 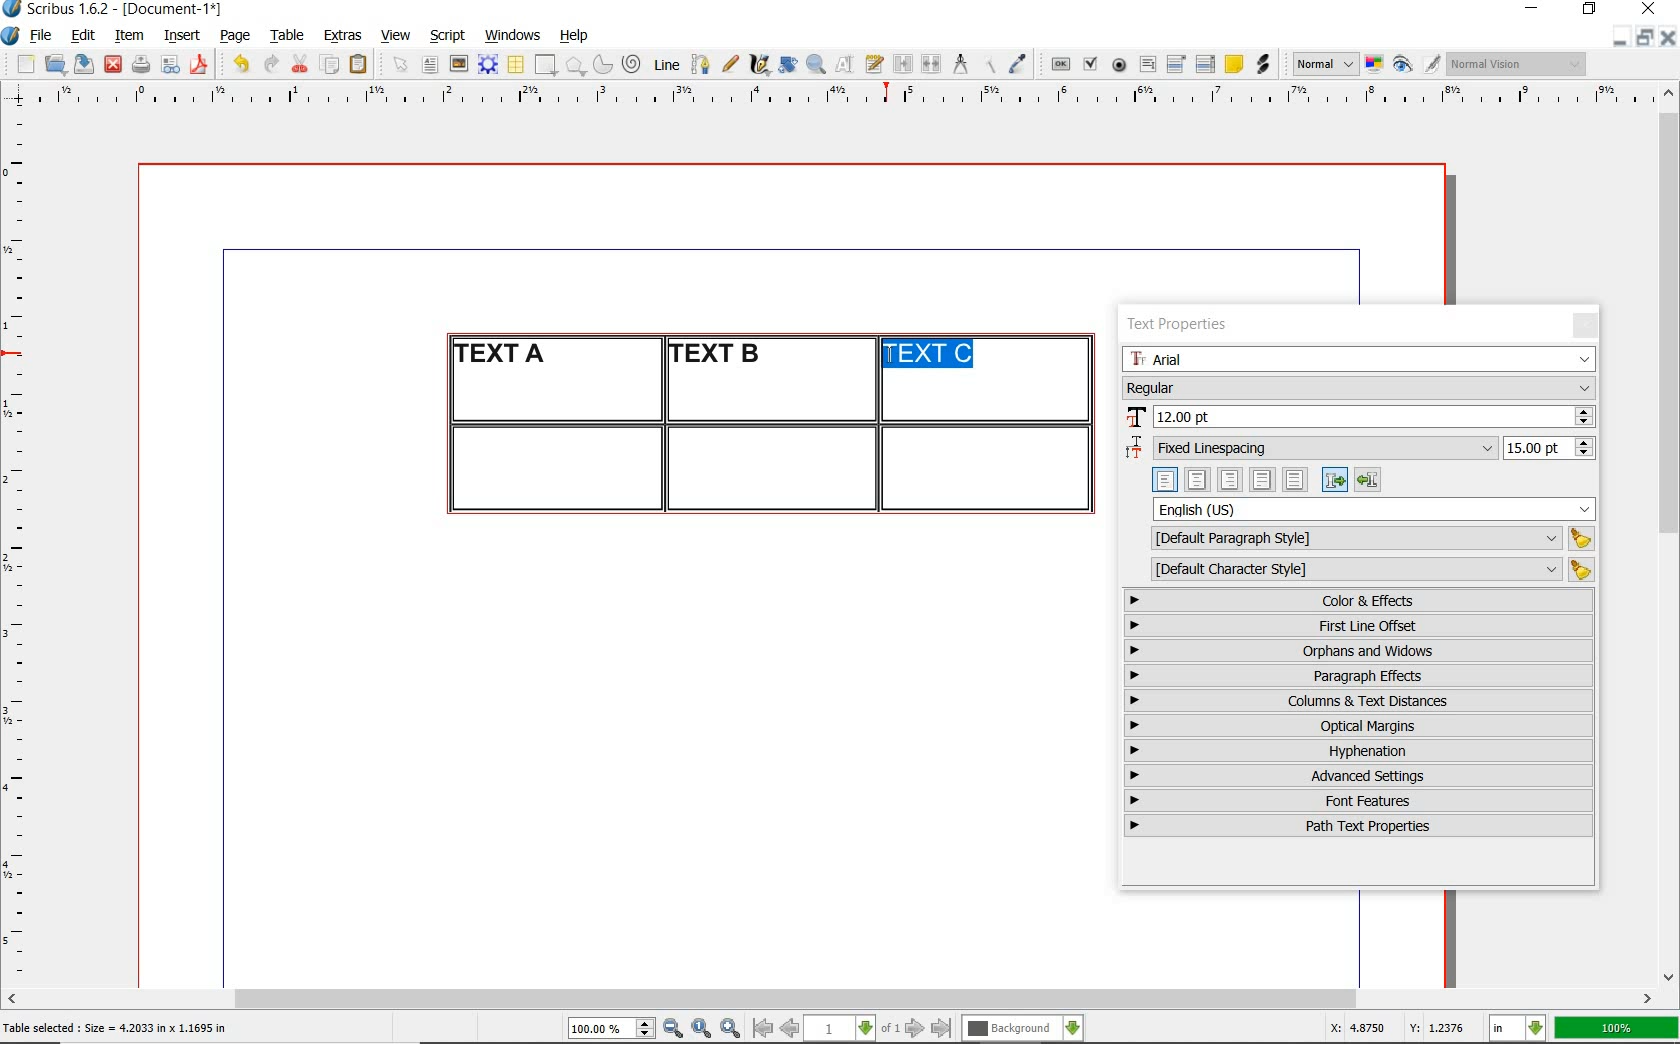 What do you see at coordinates (988, 64) in the screenshot?
I see `copy item properties` at bounding box center [988, 64].